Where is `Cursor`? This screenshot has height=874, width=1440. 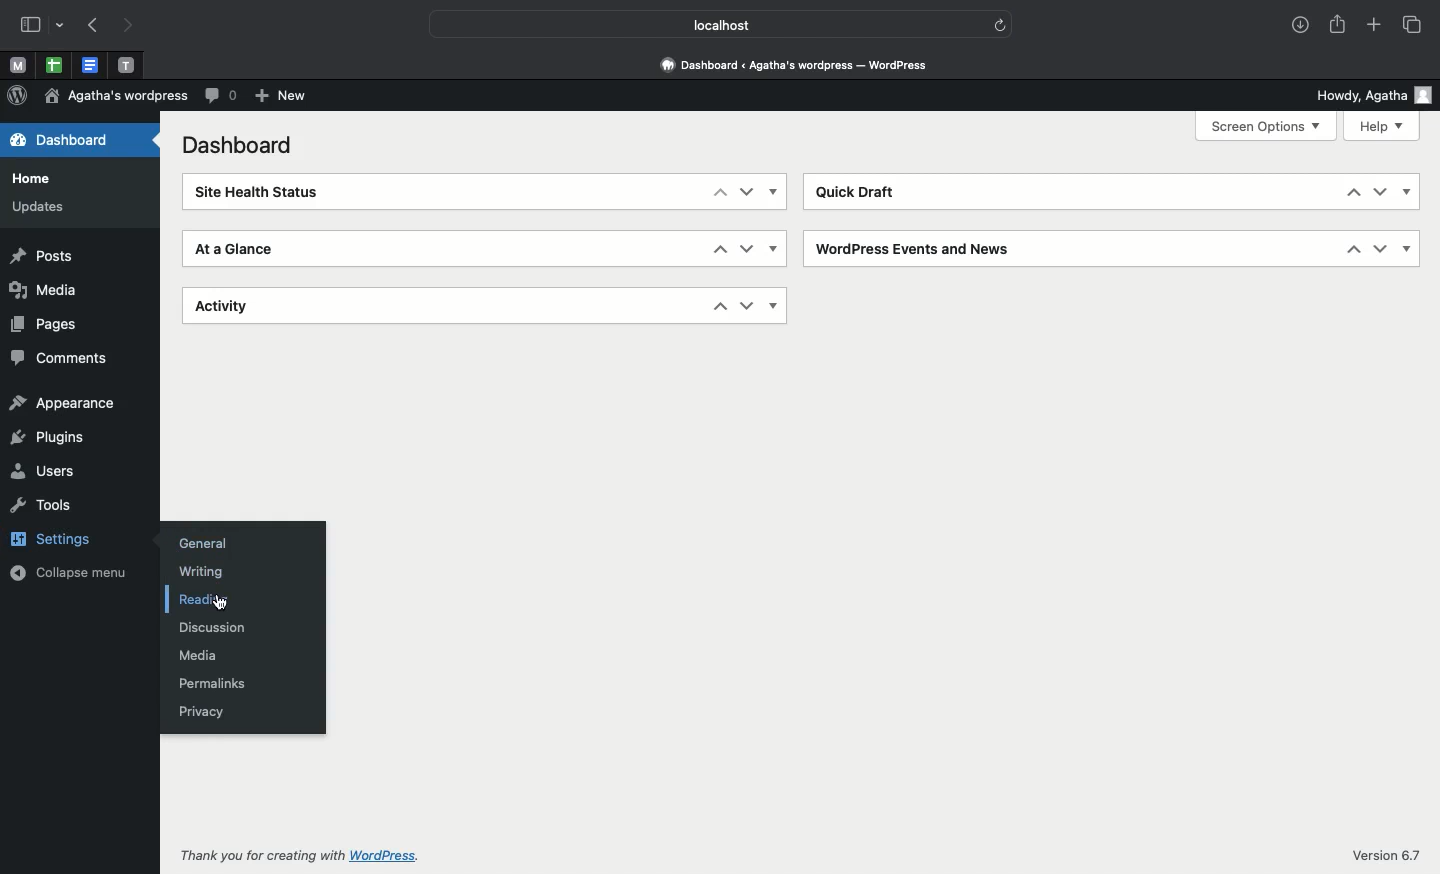 Cursor is located at coordinates (225, 602).